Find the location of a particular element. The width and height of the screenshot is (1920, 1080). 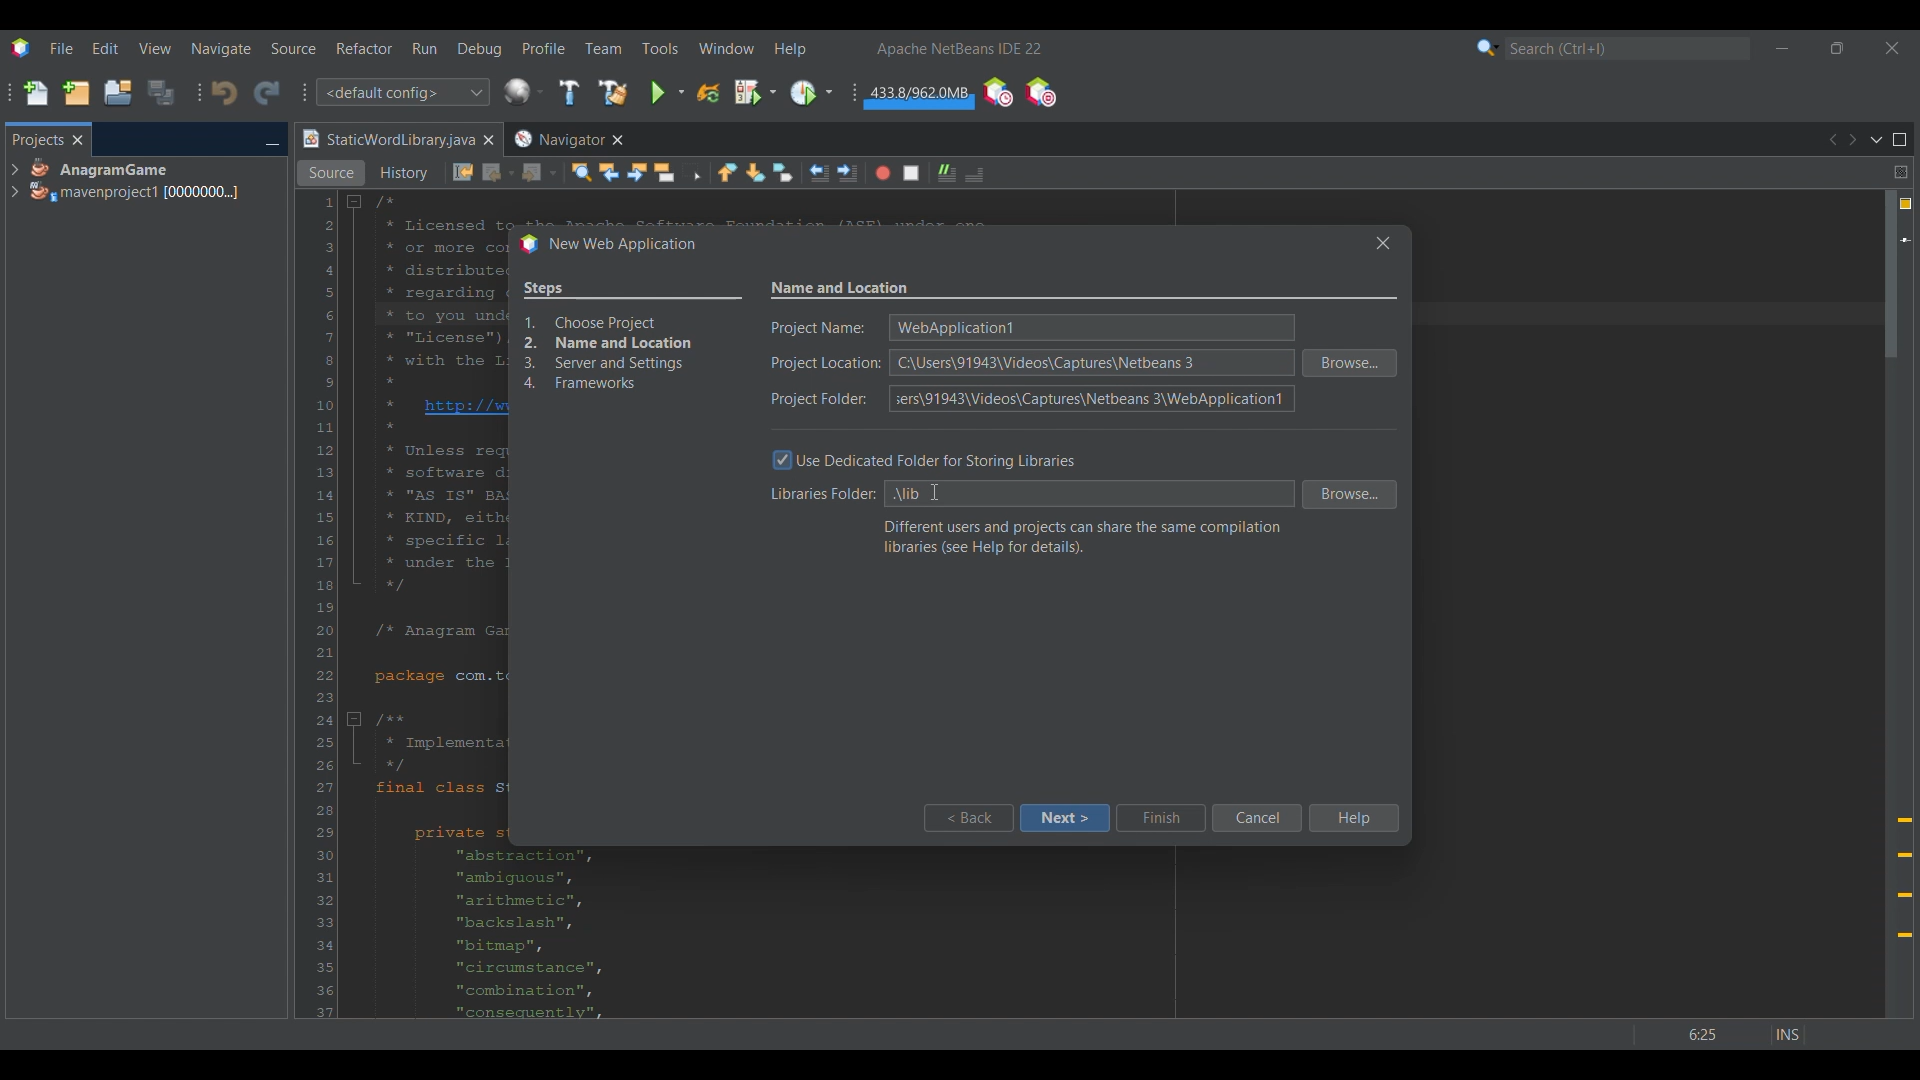

Redo is located at coordinates (267, 92).